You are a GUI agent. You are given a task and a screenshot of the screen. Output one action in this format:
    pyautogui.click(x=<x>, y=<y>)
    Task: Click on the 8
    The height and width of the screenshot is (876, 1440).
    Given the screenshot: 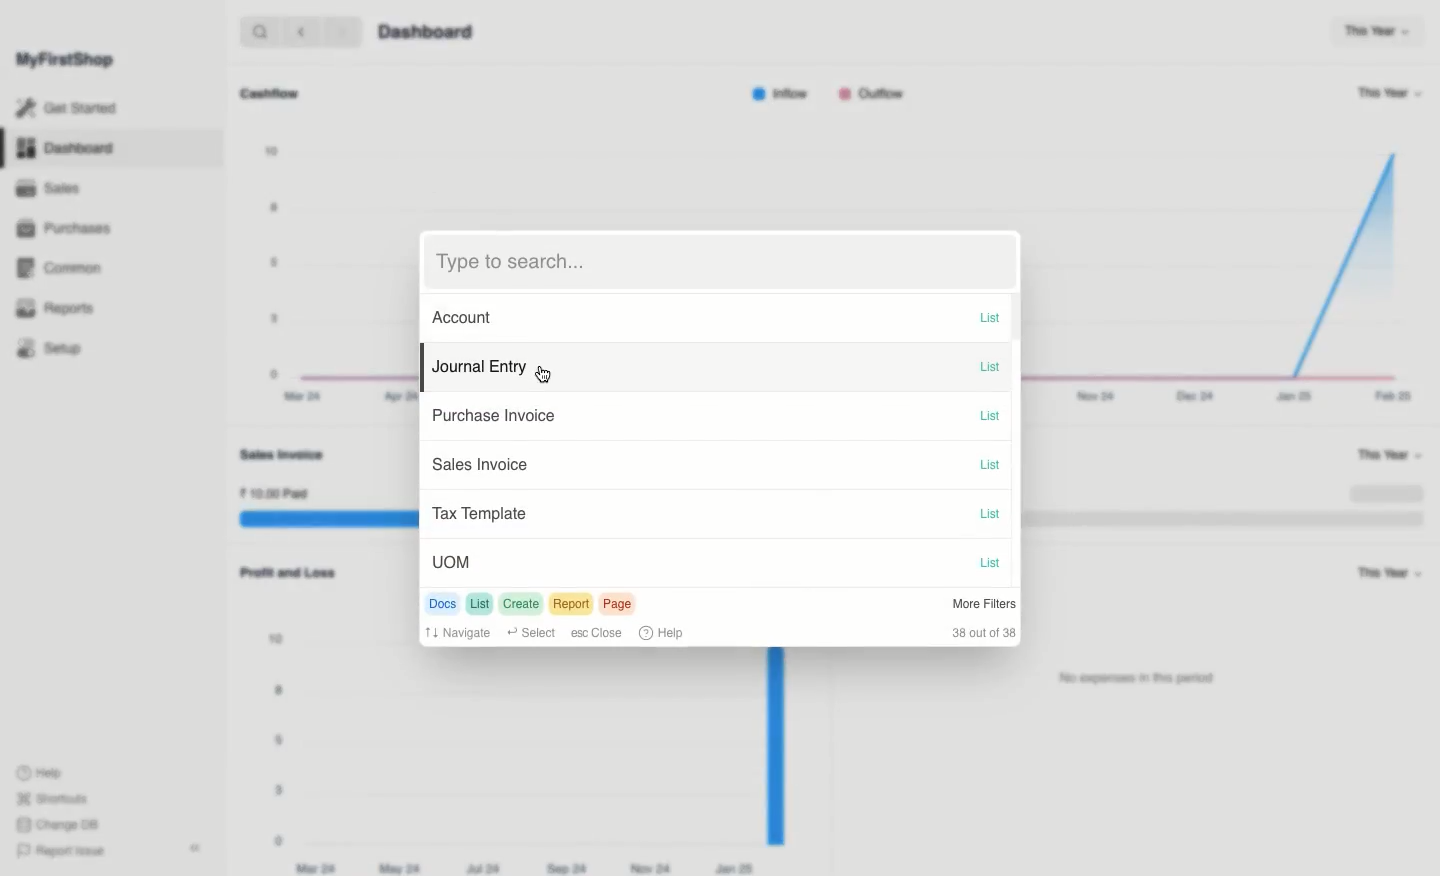 What is the action you would take?
    pyautogui.click(x=274, y=690)
    